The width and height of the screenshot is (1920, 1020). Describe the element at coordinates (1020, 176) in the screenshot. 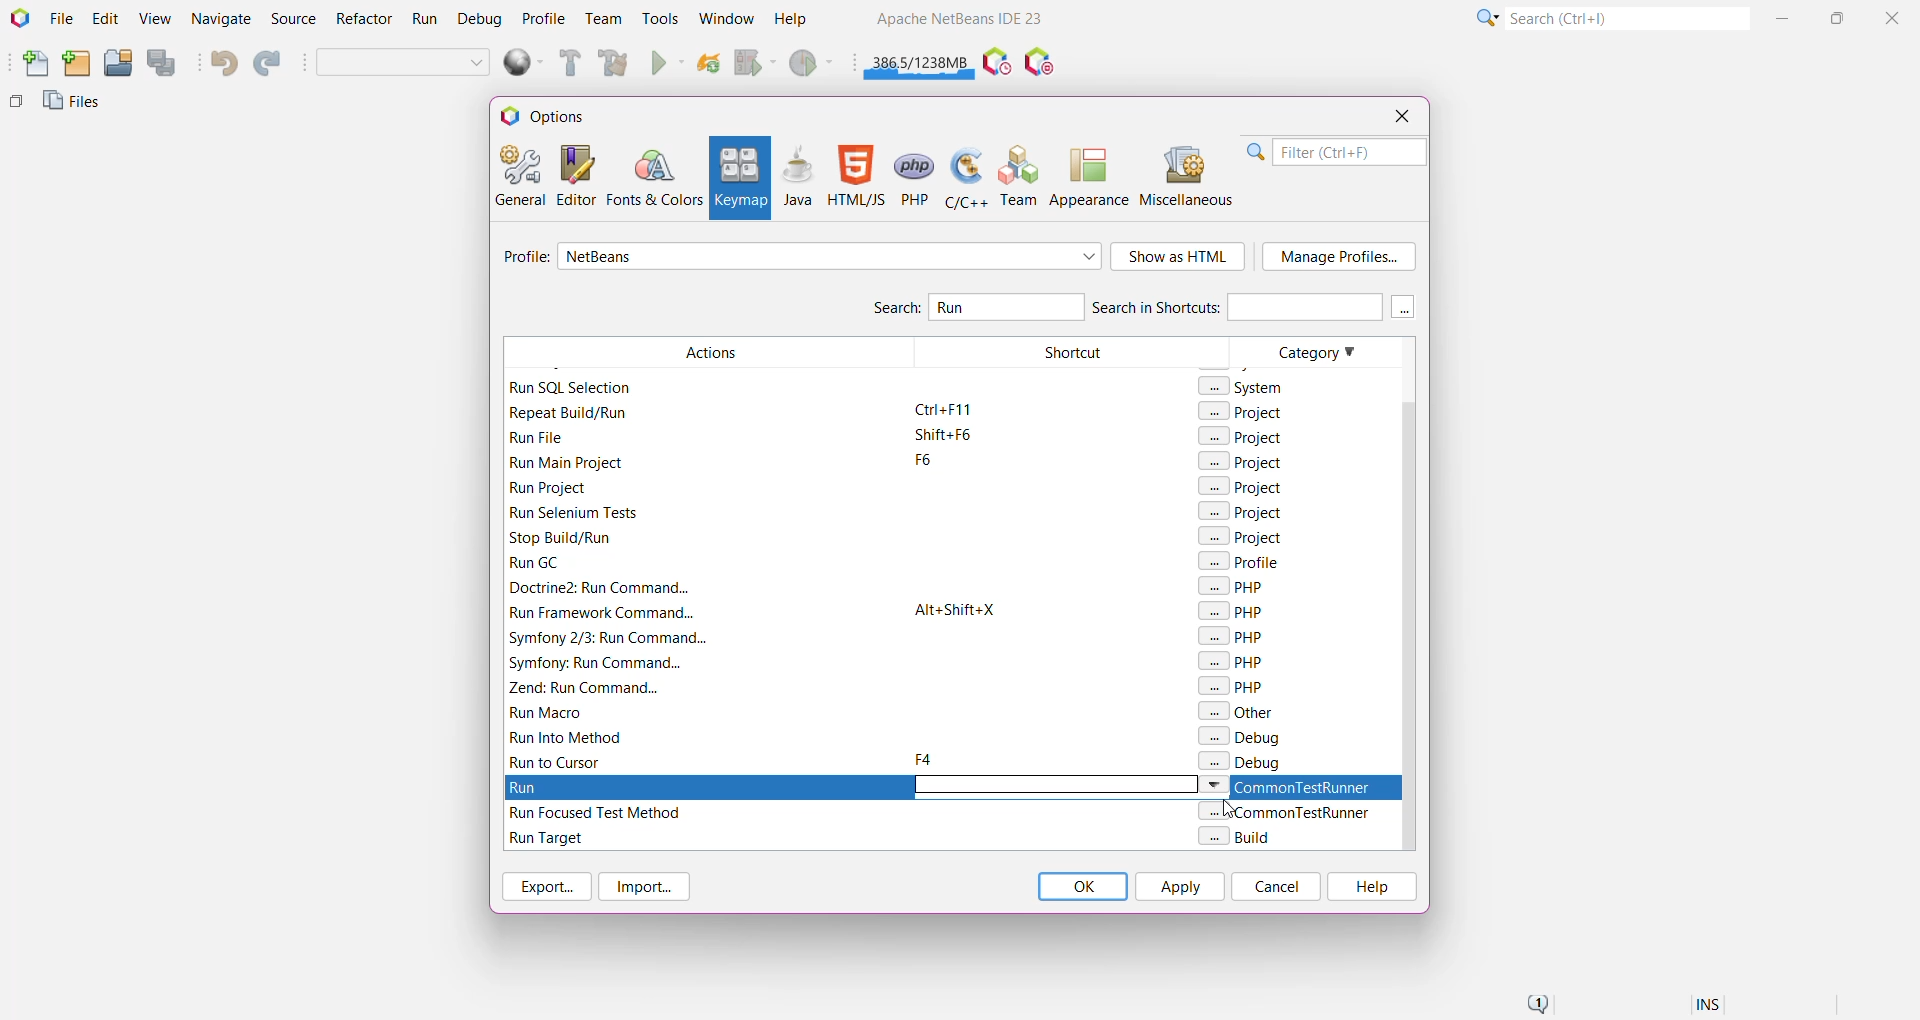

I see `Team` at that location.